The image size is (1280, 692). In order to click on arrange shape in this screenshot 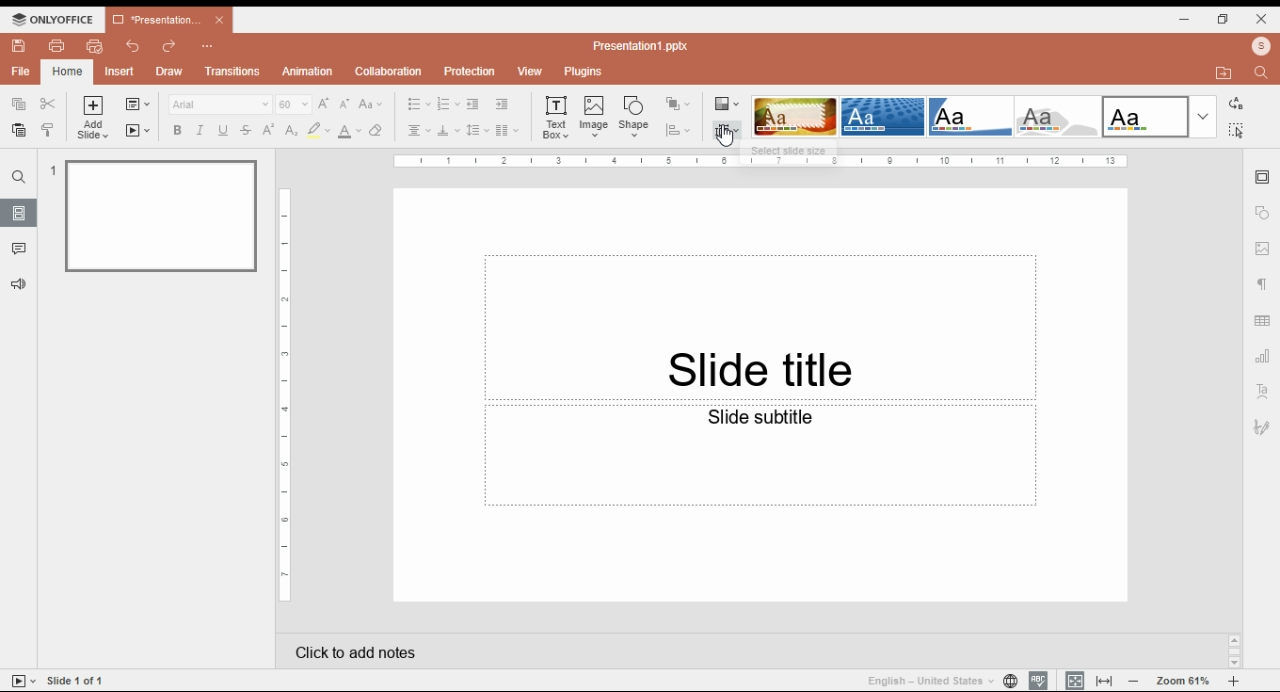, I will do `click(677, 104)`.